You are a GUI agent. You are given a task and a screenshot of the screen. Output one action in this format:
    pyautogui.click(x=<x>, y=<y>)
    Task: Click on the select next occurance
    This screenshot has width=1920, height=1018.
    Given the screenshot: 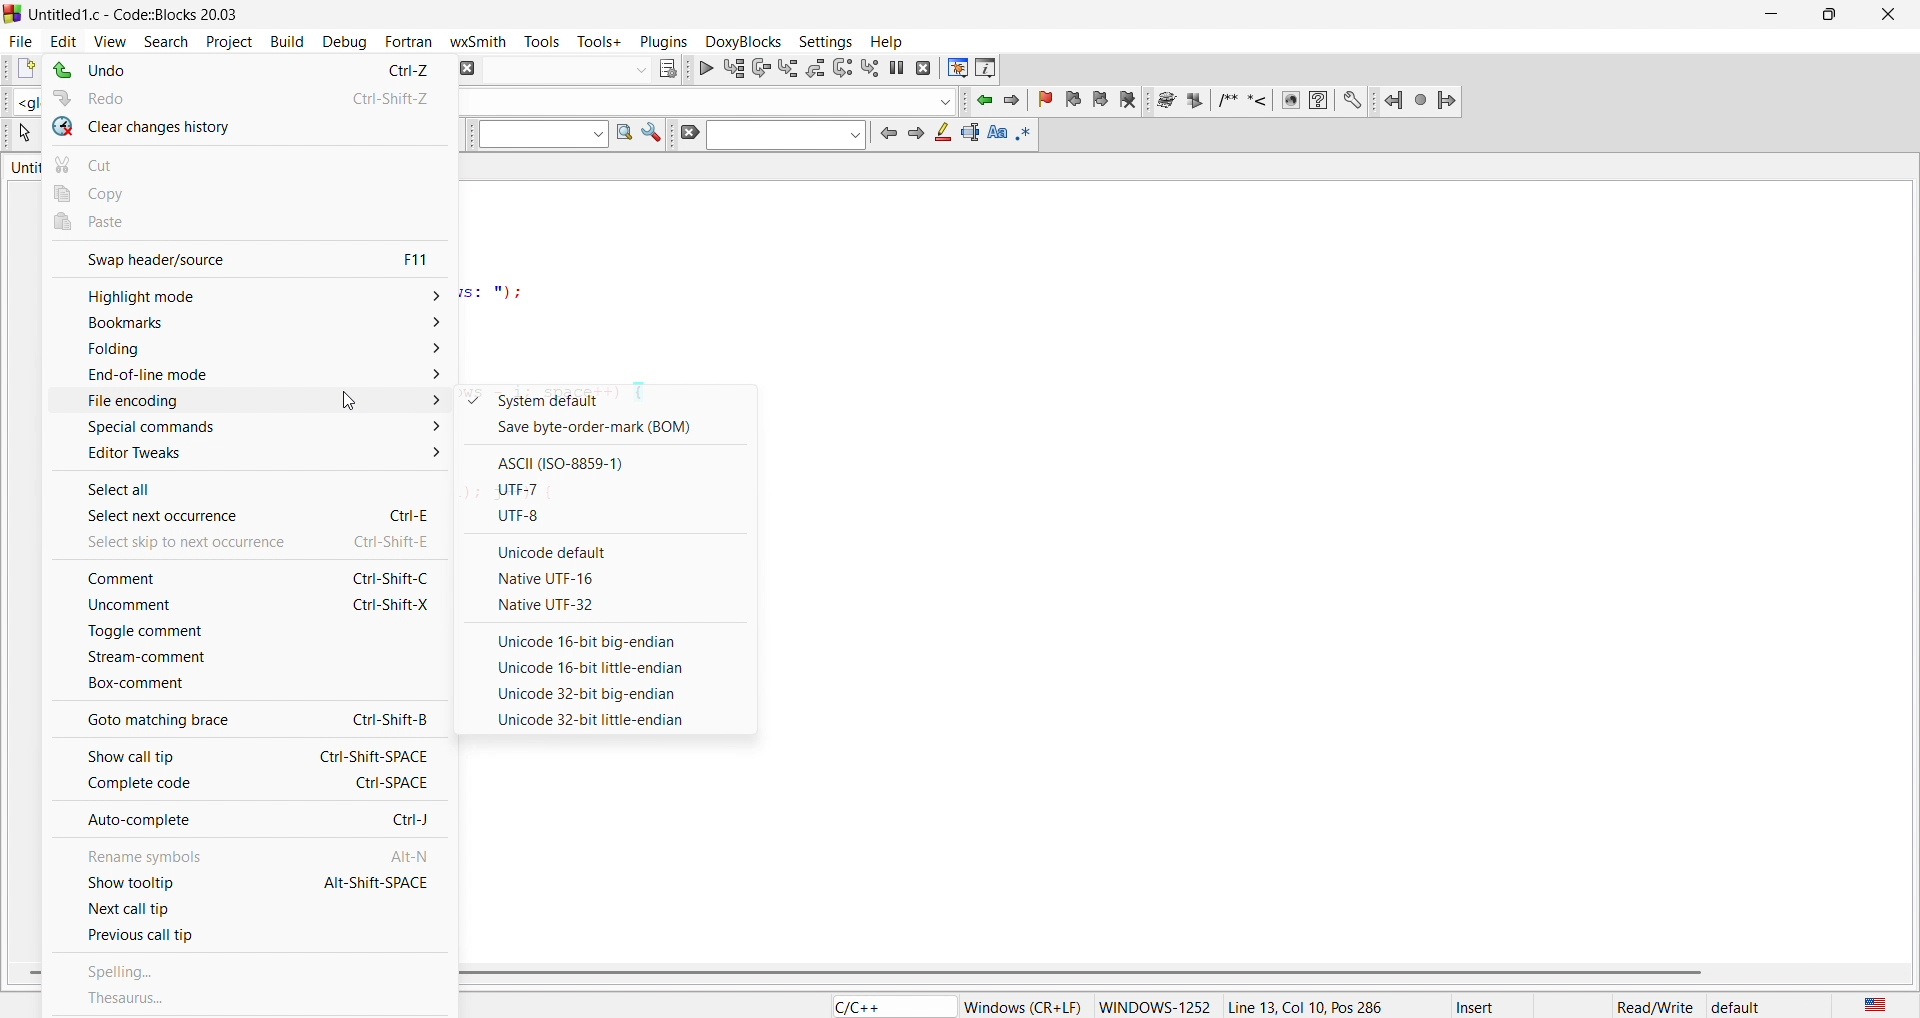 What is the action you would take?
    pyautogui.click(x=242, y=517)
    